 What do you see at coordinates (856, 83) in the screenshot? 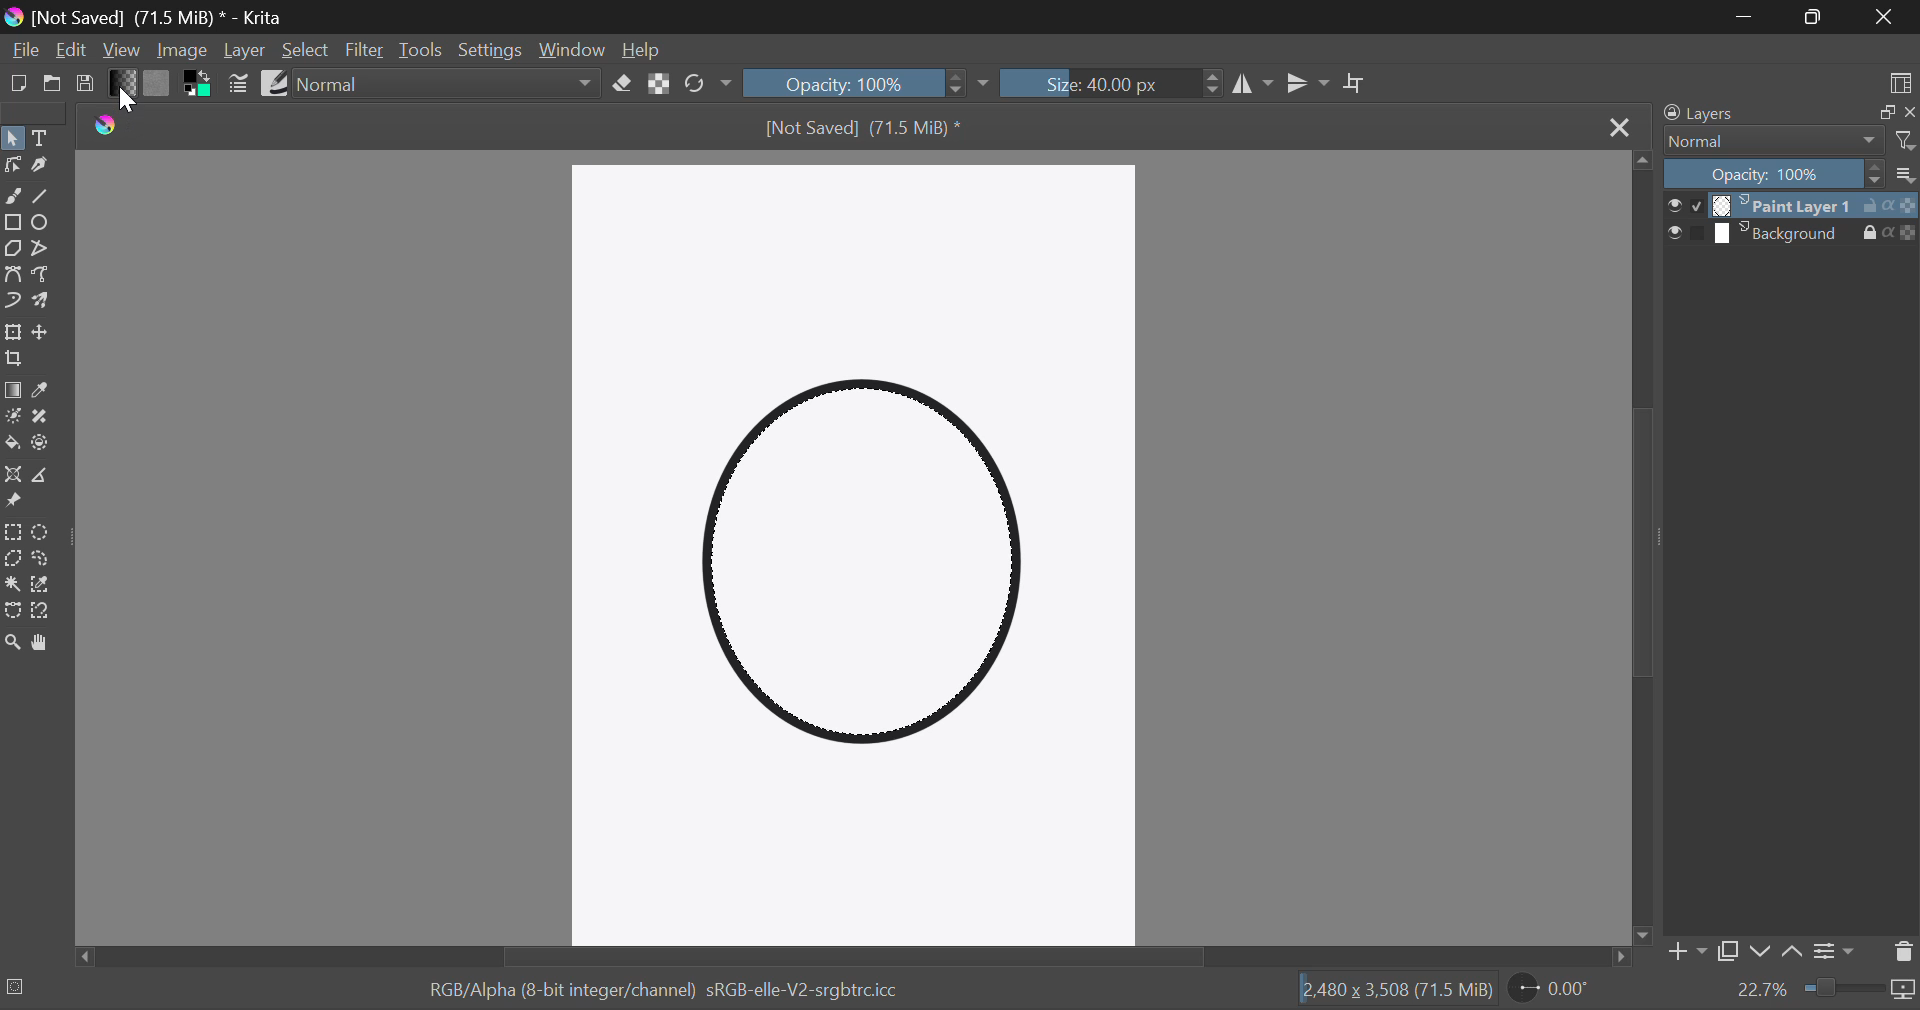
I see `Opacity` at bounding box center [856, 83].